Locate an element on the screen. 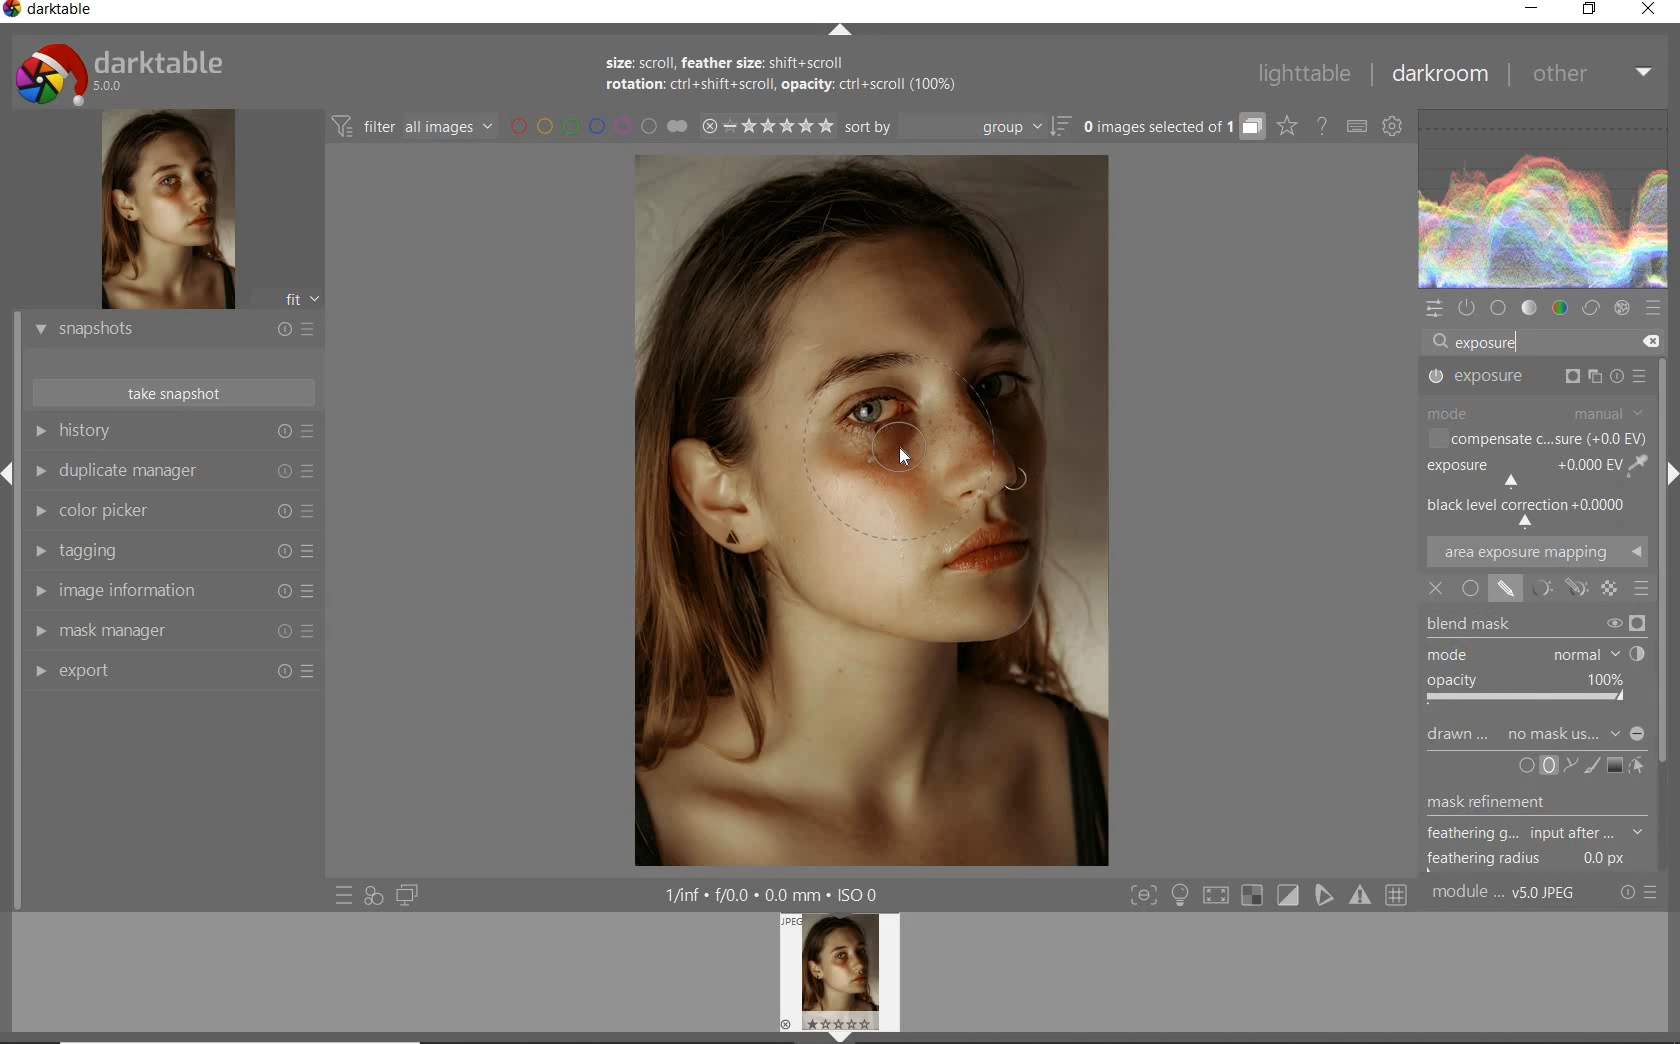 Image resolution: width=1680 pixels, height=1044 pixels. restore is located at coordinates (1590, 13).